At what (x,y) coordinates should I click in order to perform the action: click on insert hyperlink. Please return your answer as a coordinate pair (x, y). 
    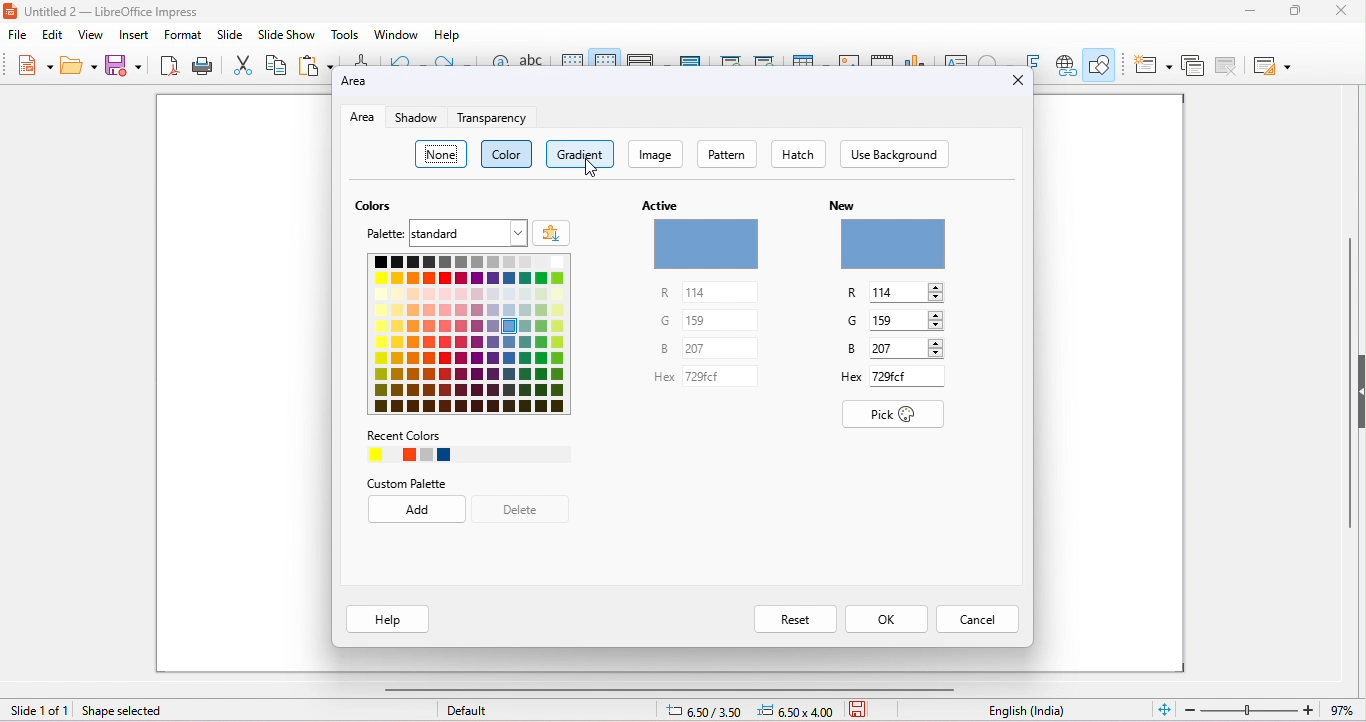
    Looking at the image, I should click on (1067, 65).